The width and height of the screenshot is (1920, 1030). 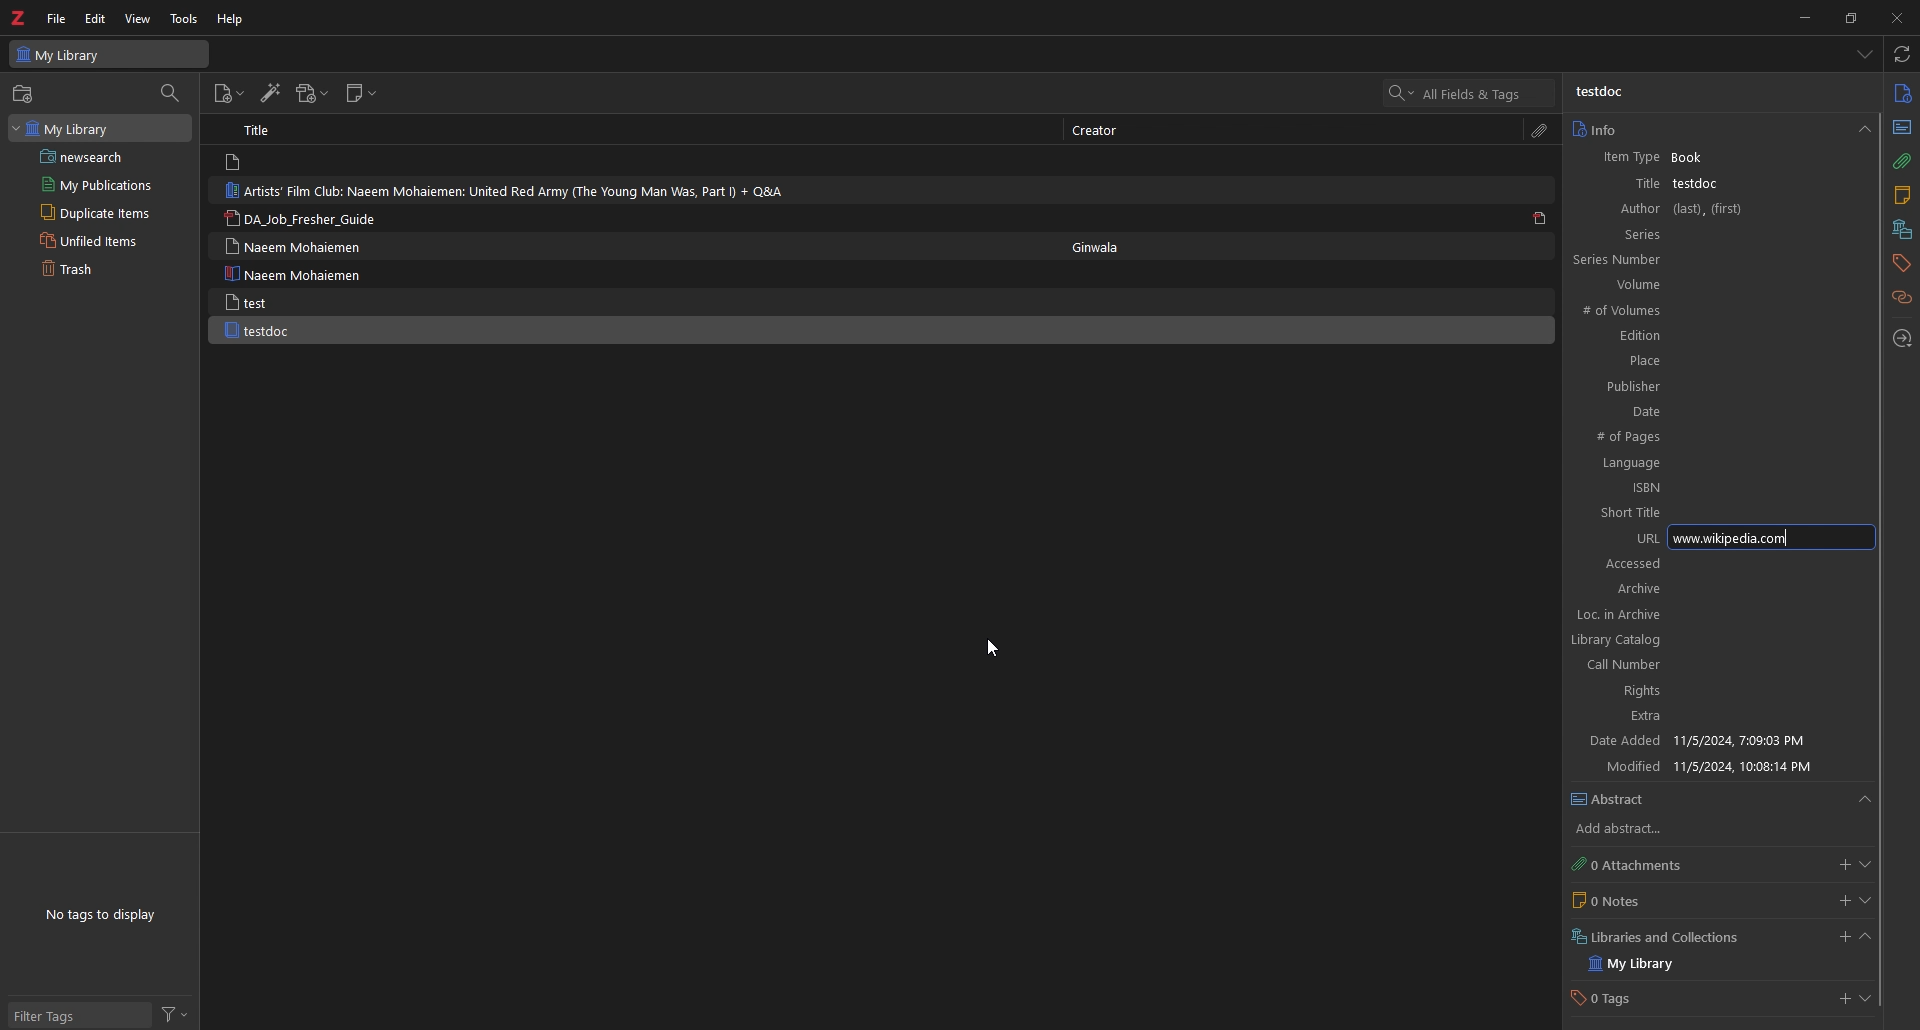 I want to click on view, so click(x=138, y=18).